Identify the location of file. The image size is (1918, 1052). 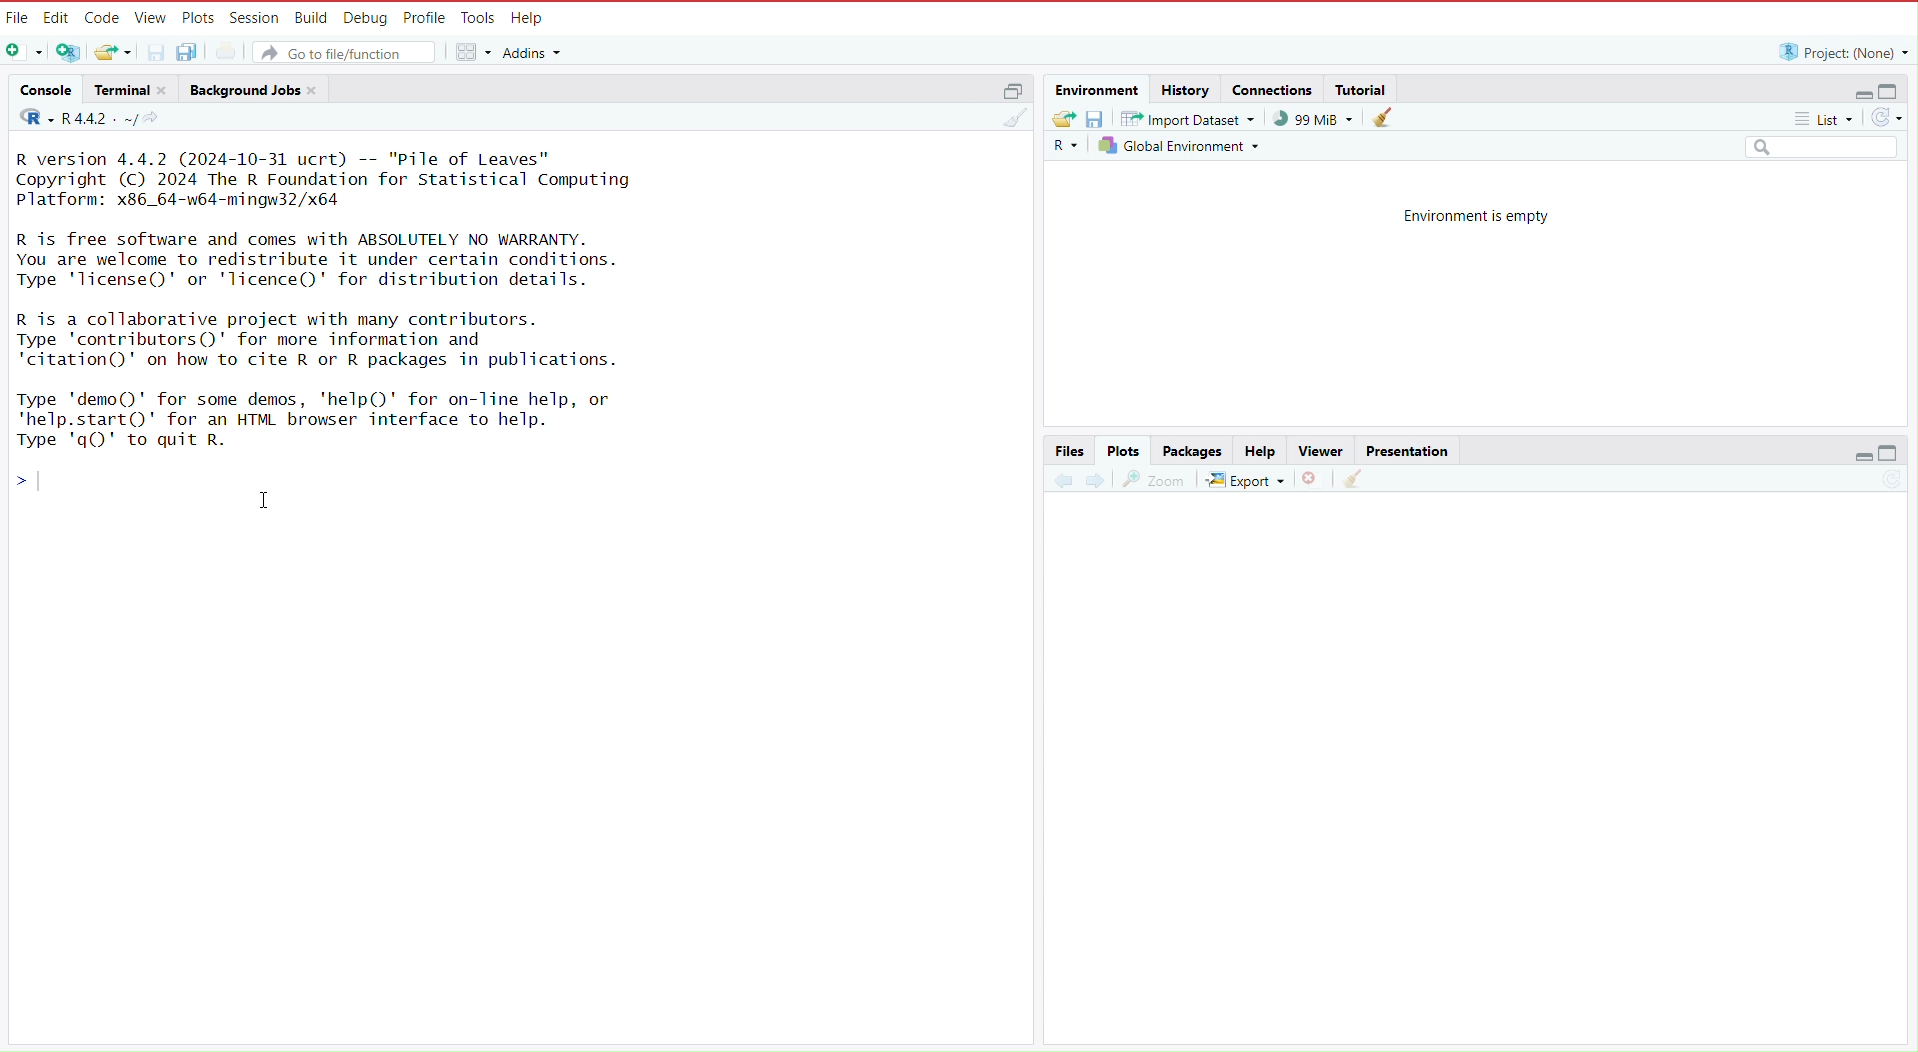
(18, 16).